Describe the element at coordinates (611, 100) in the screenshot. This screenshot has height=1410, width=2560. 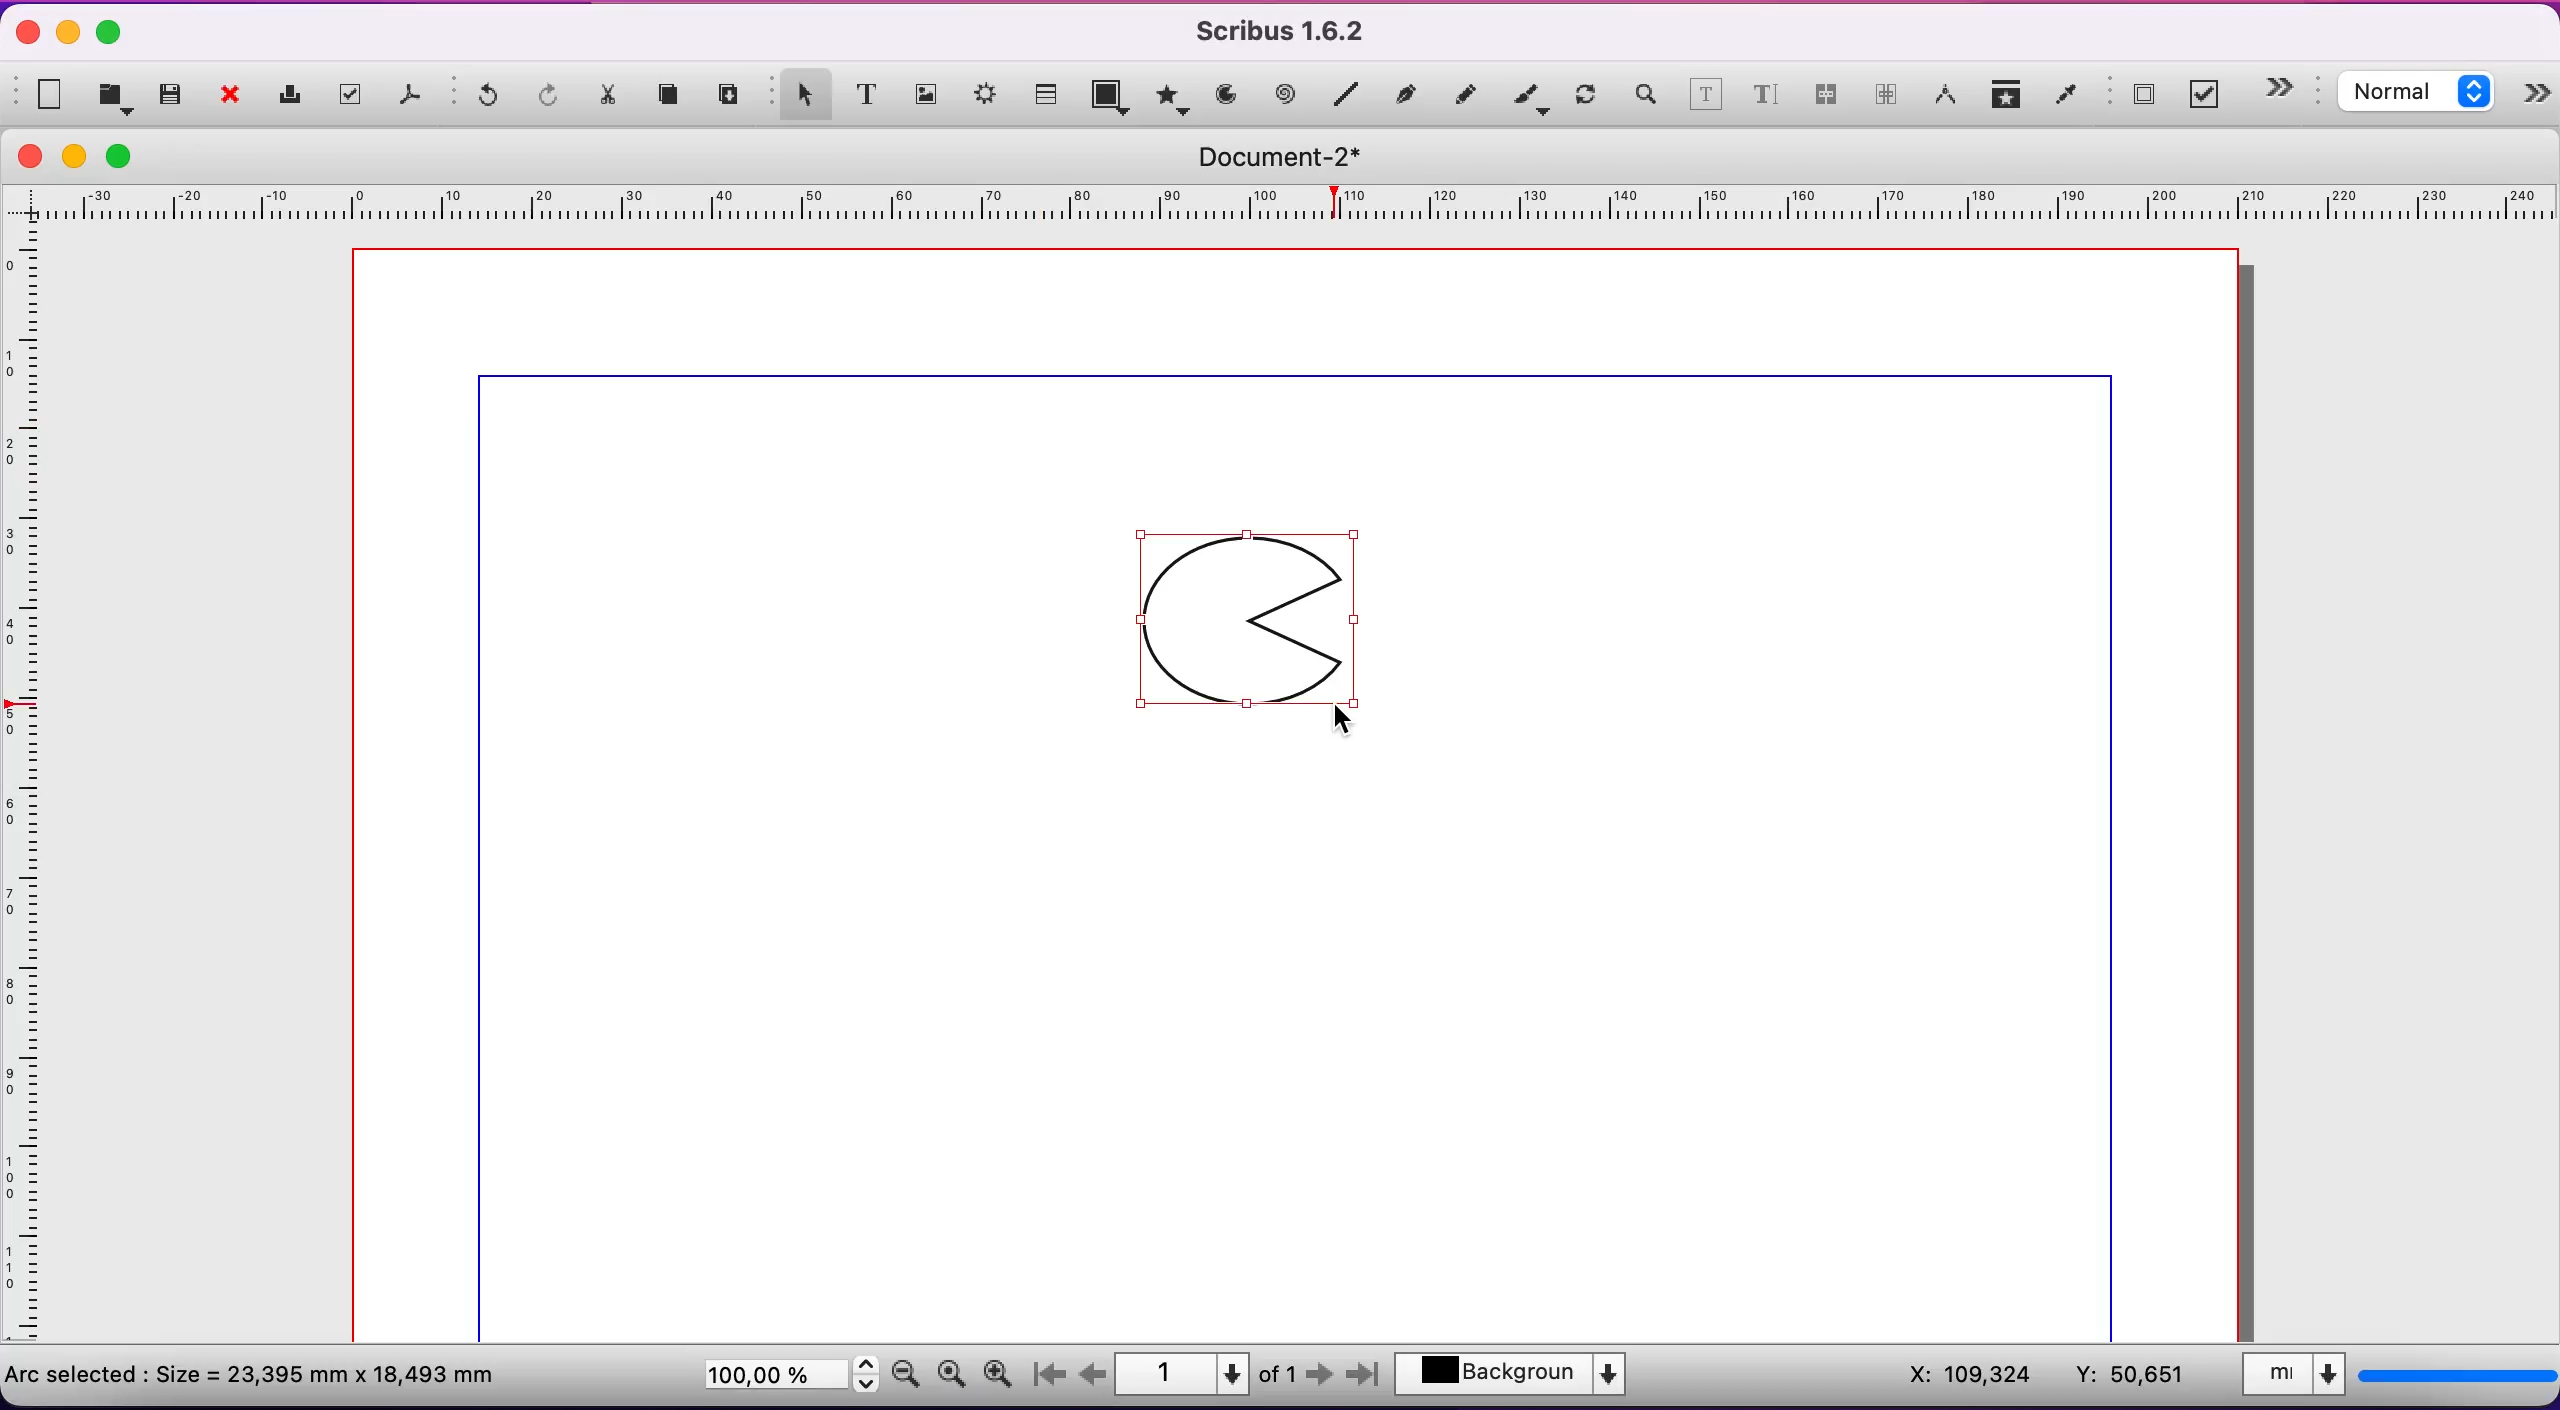
I see `cut` at that location.